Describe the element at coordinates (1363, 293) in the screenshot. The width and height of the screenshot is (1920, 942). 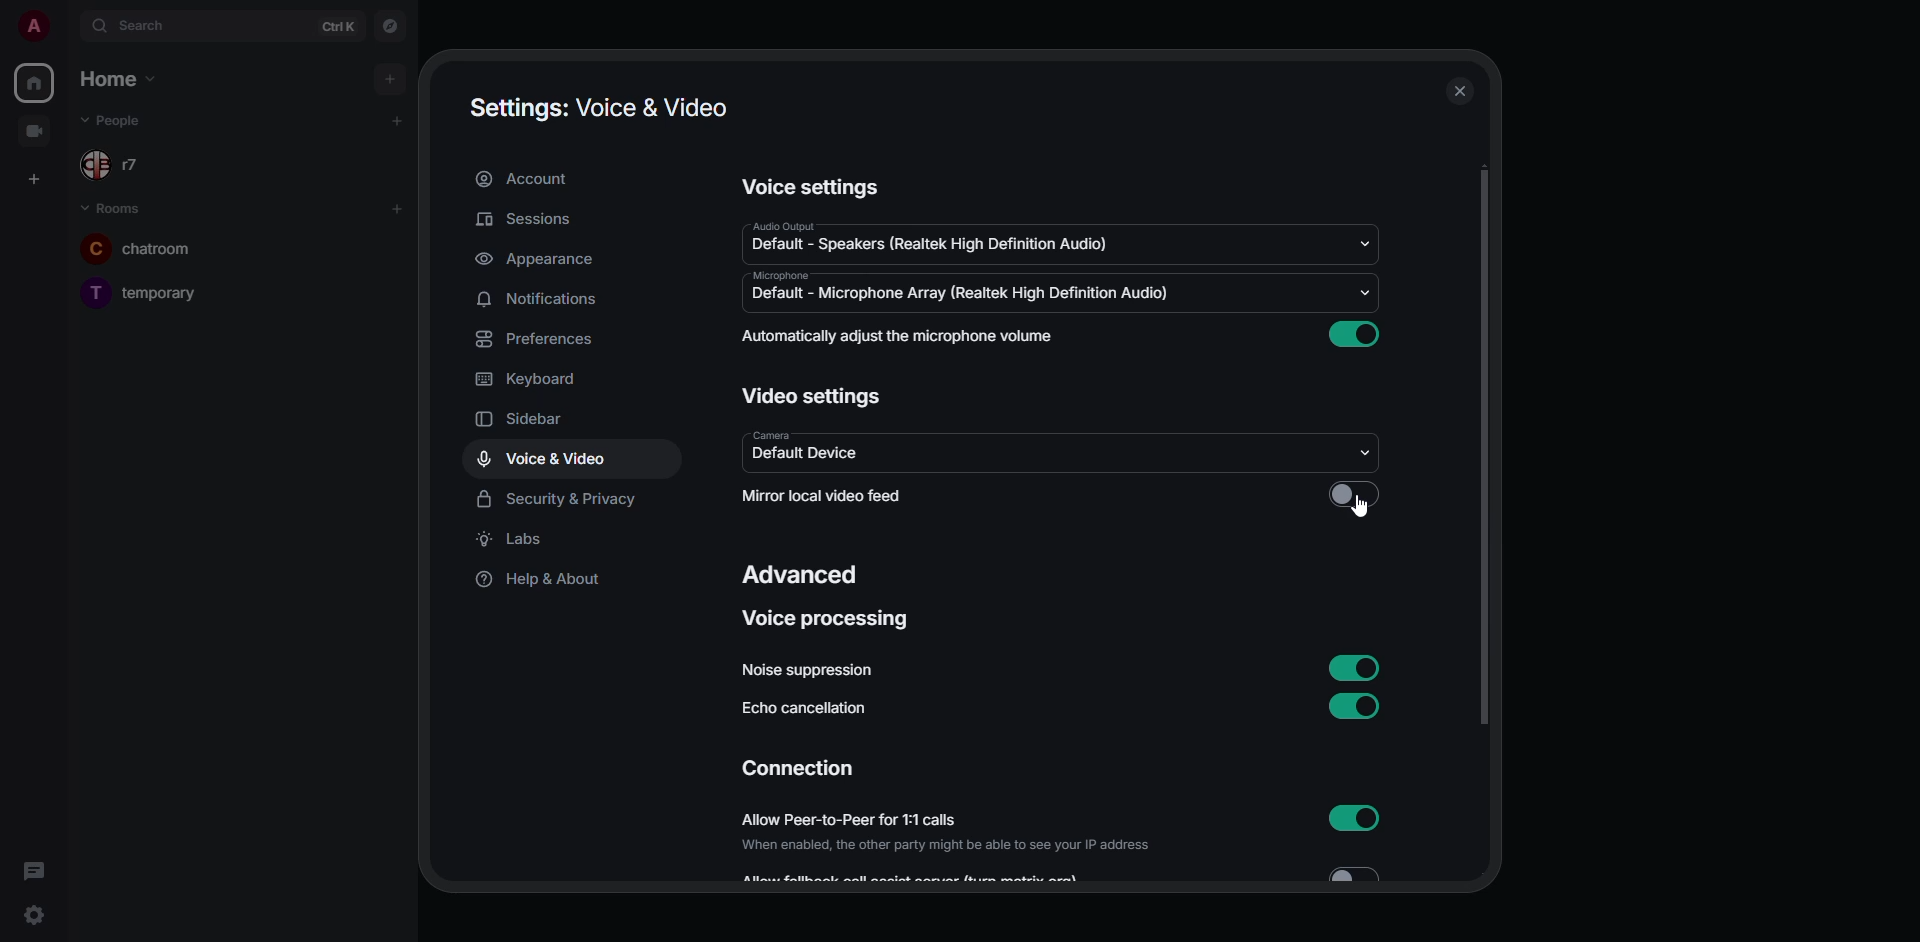
I see `drop down` at that location.